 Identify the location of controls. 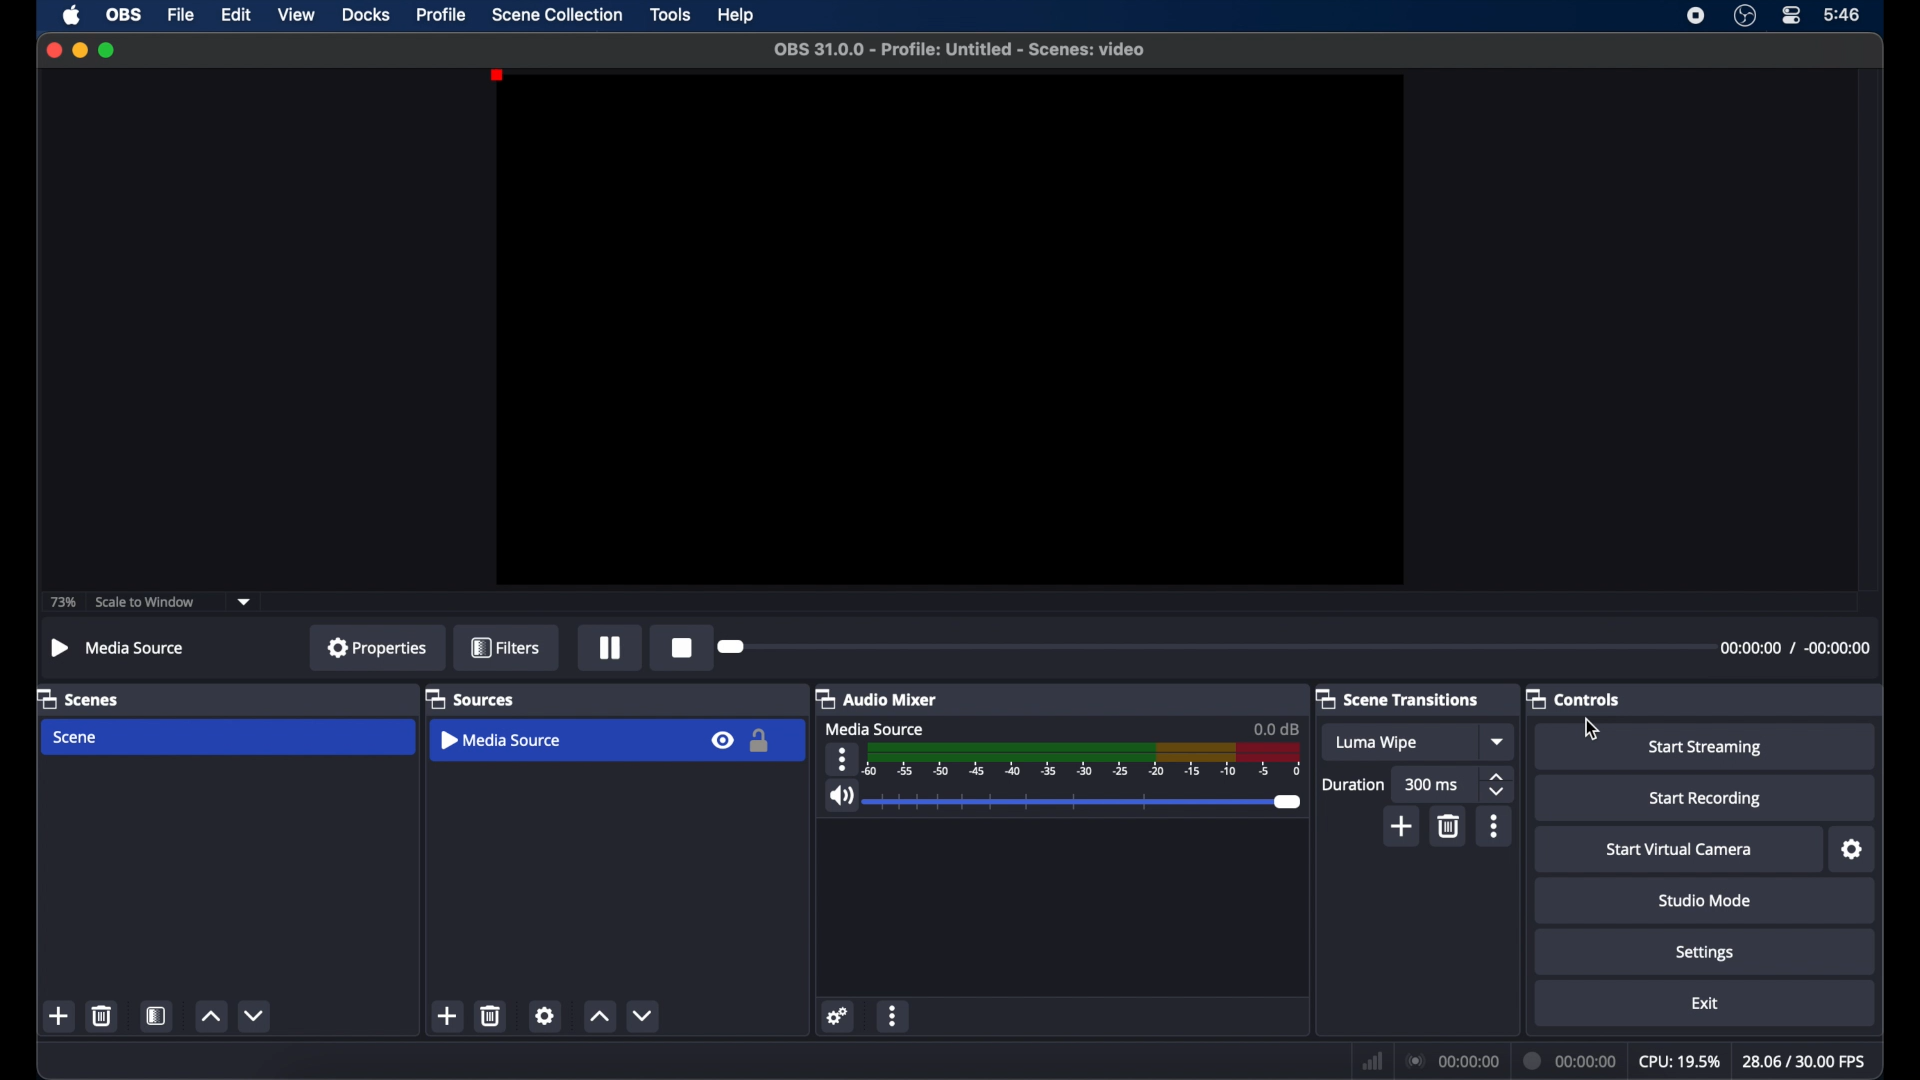
(1577, 699).